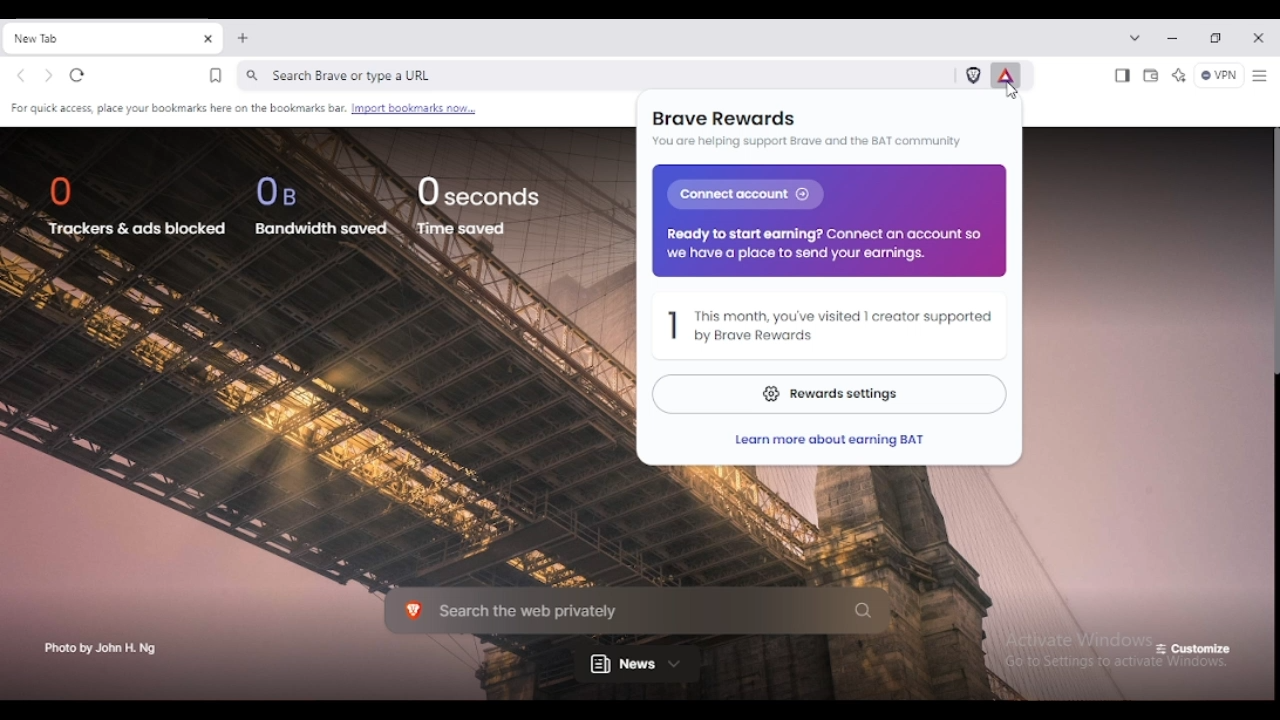 Image resolution: width=1280 pixels, height=720 pixels. Describe the element at coordinates (748, 192) in the screenshot. I see `Connect account` at that location.